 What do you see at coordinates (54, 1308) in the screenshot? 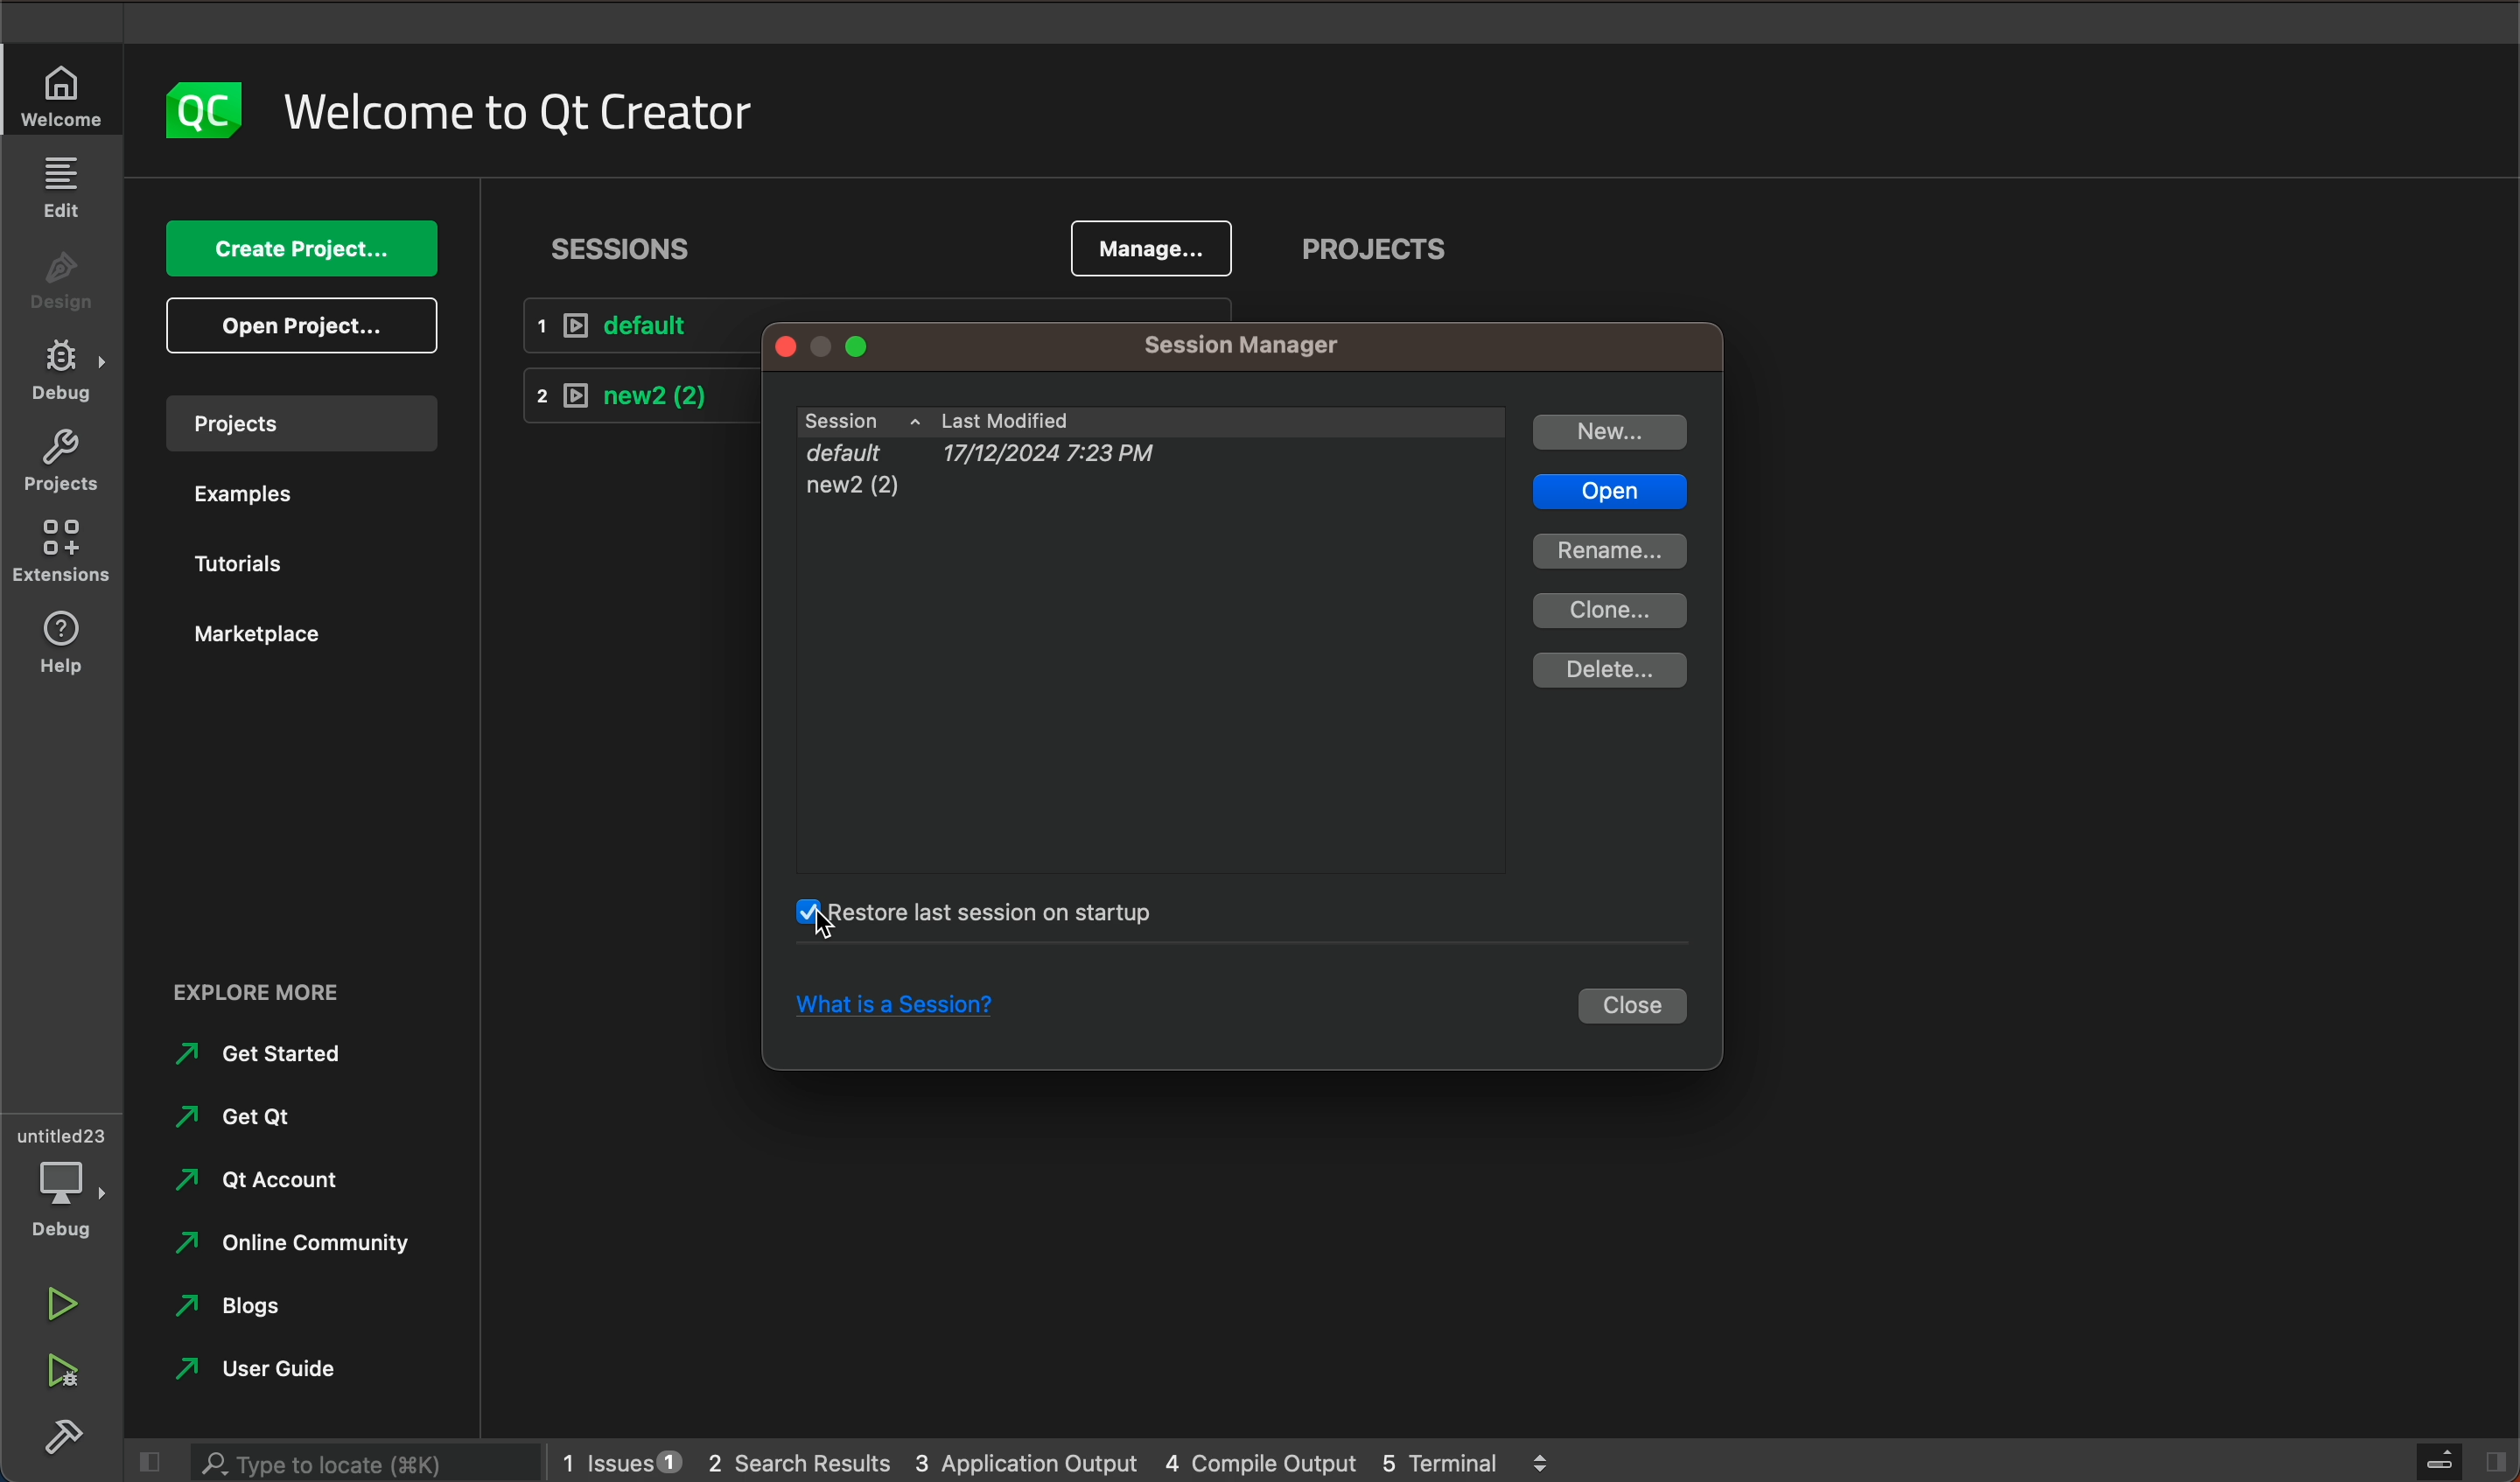
I see `run` at bounding box center [54, 1308].